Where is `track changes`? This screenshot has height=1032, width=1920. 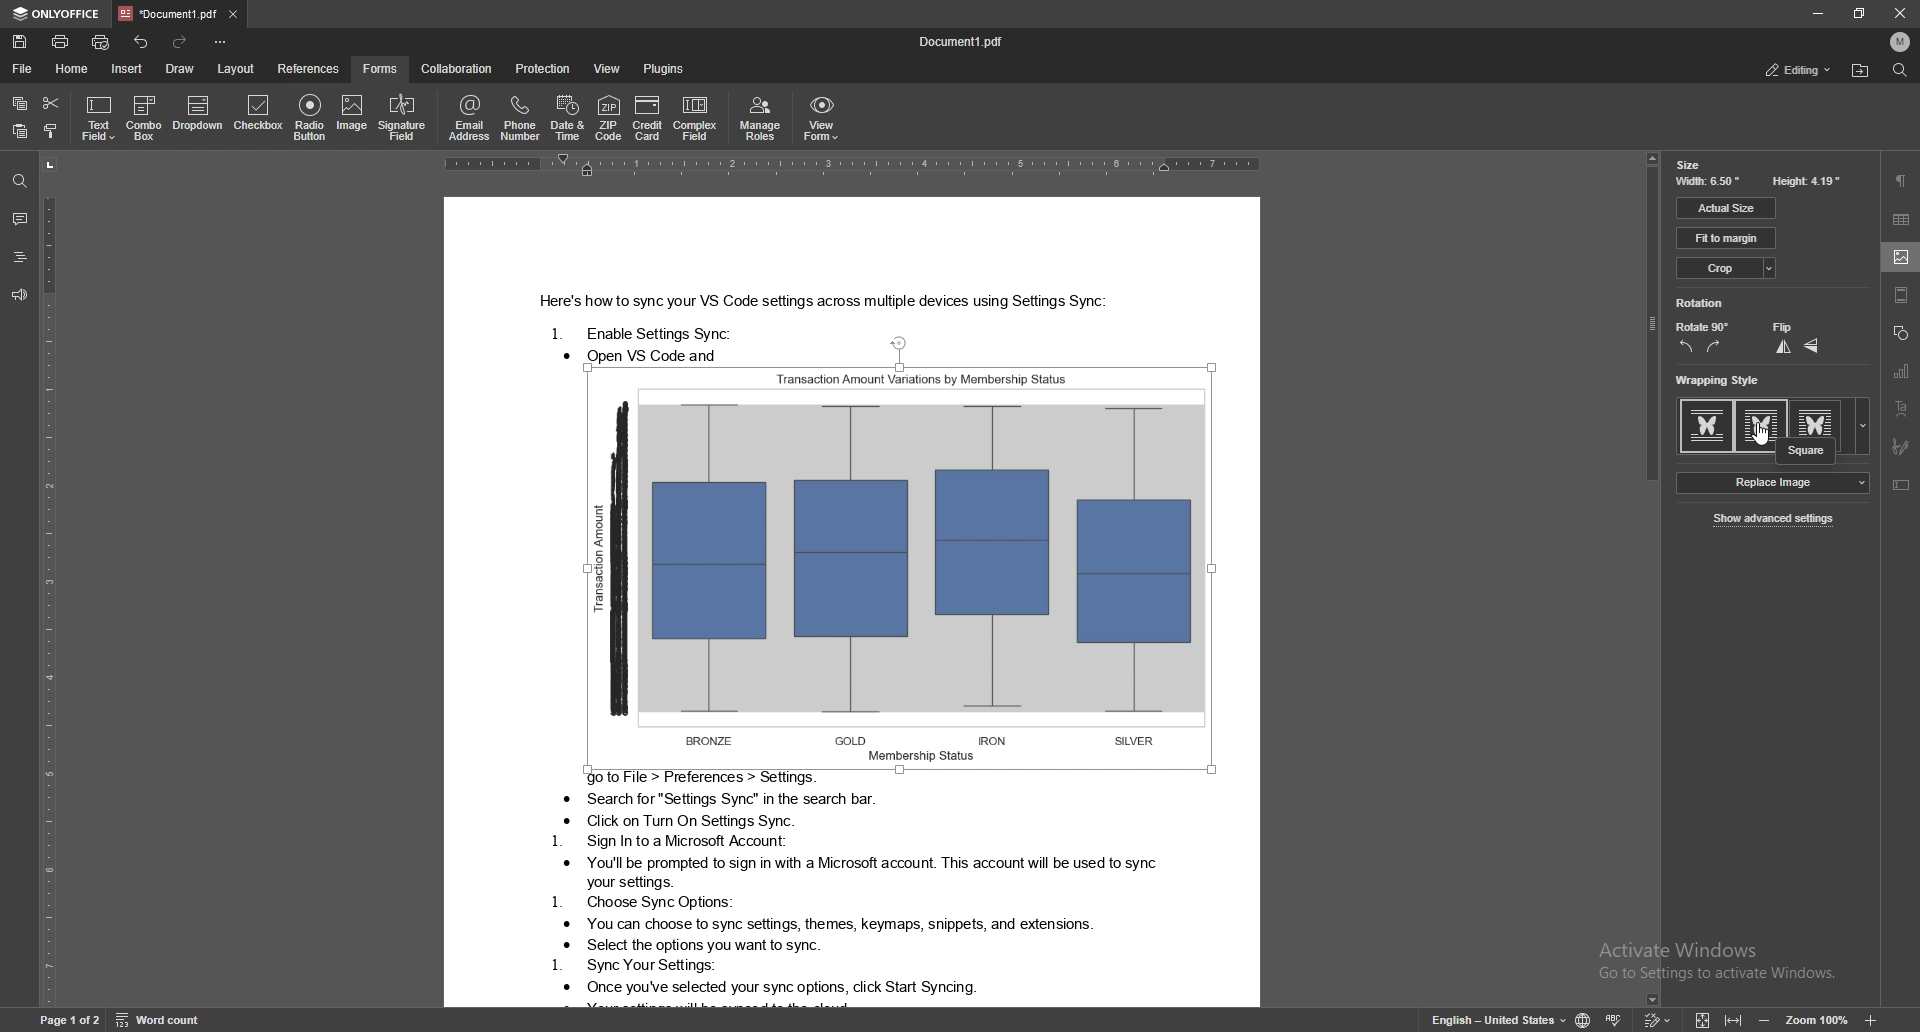 track changes is located at coordinates (1656, 1020).